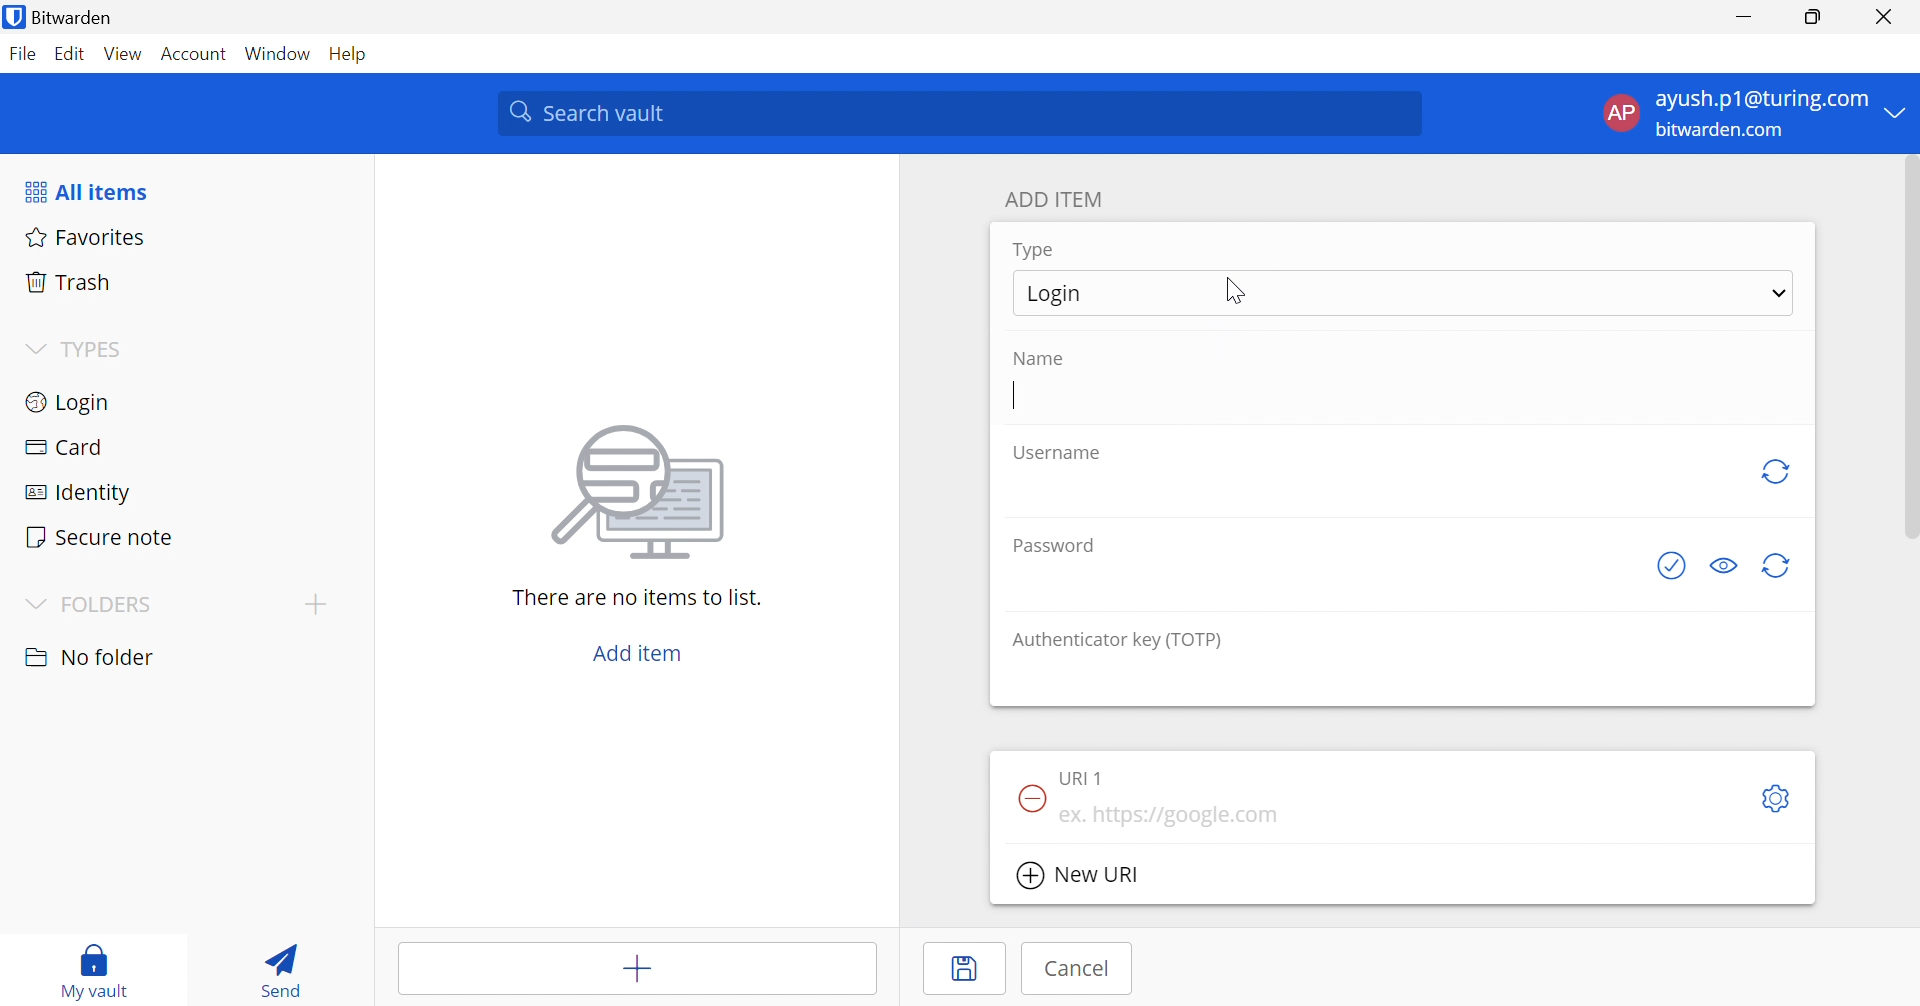 The image size is (1920, 1006). I want to click on Add folder, so click(313, 603).